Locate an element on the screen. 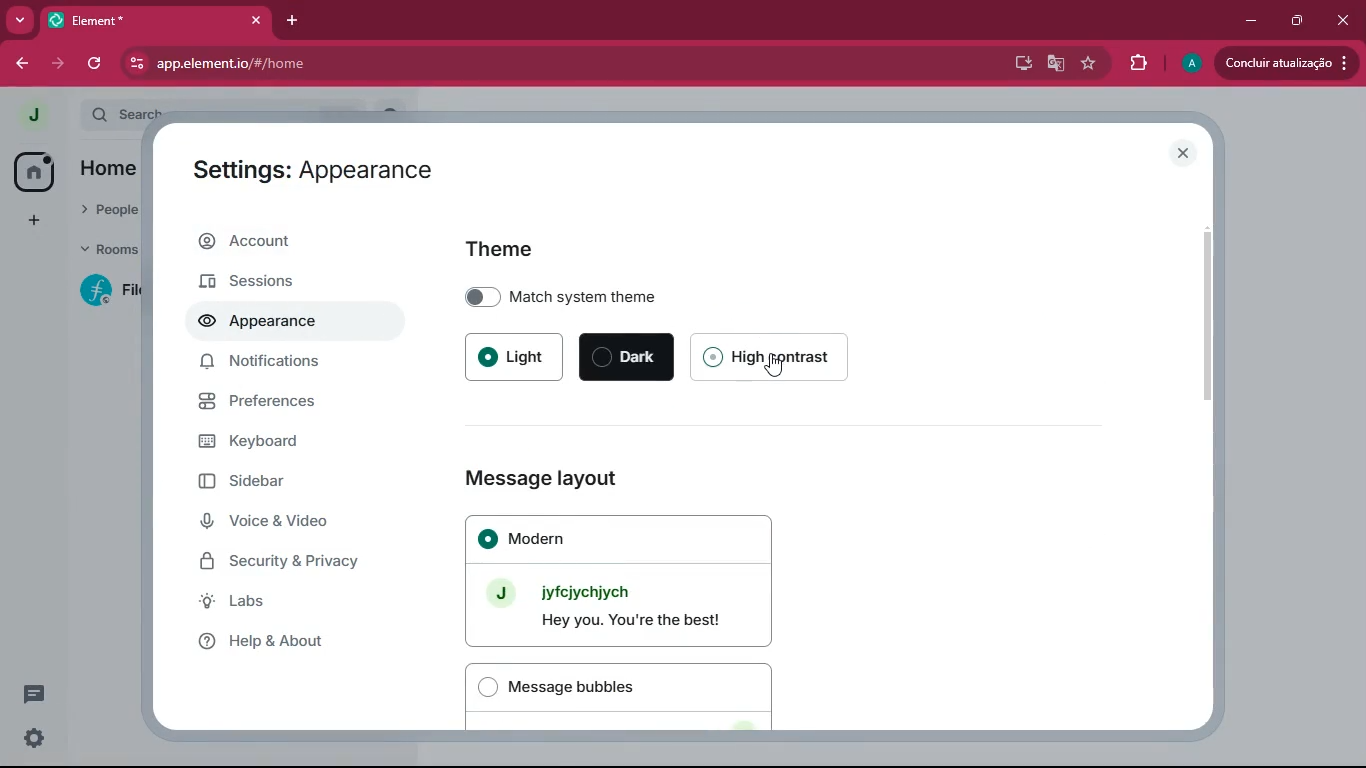 This screenshot has height=768, width=1366. close is located at coordinates (258, 20).